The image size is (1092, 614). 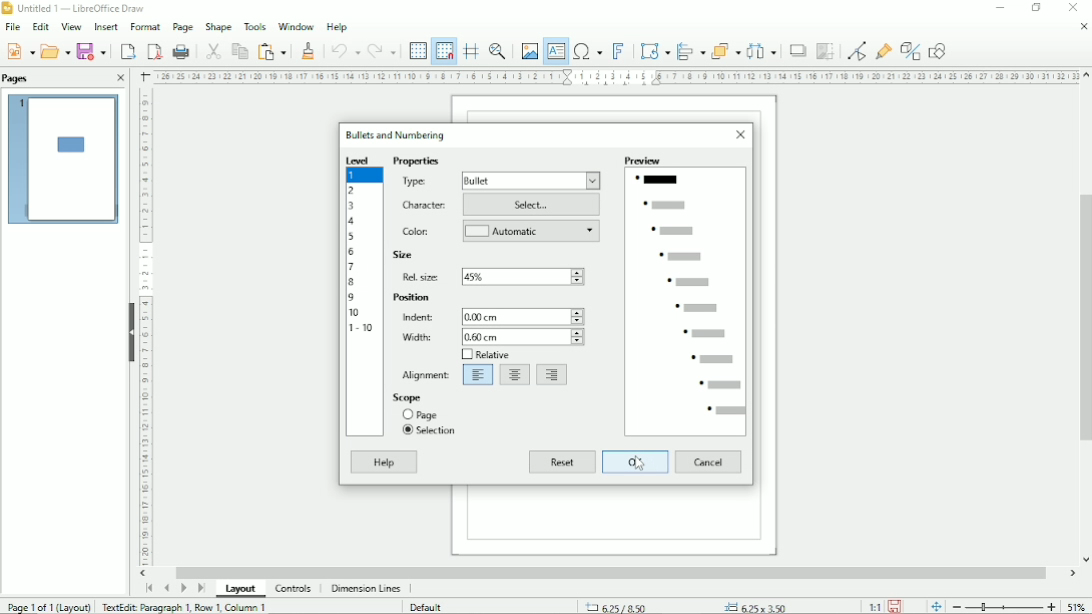 I want to click on Clone formatting, so click(x=310, y=50).